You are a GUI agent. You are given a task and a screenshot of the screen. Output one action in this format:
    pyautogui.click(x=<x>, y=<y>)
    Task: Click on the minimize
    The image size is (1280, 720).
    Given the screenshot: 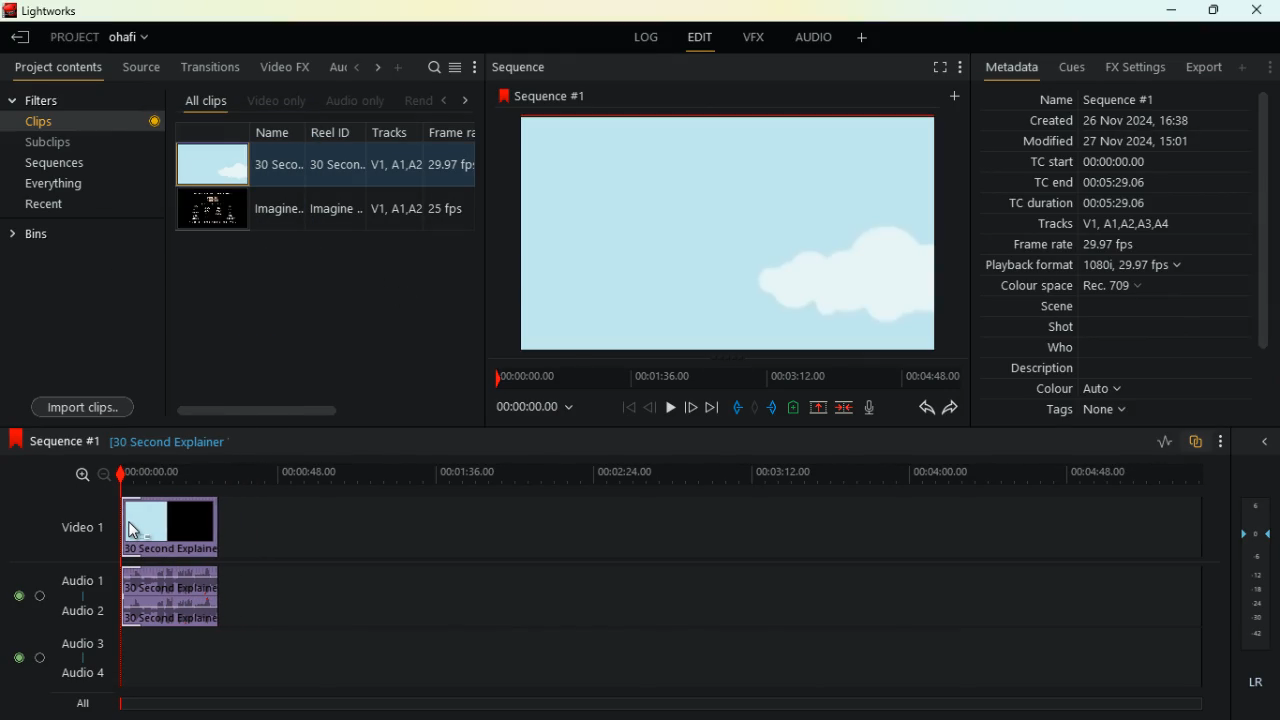 What is the action you would take?
    pyautogui.click(x=1169, y=11)
    